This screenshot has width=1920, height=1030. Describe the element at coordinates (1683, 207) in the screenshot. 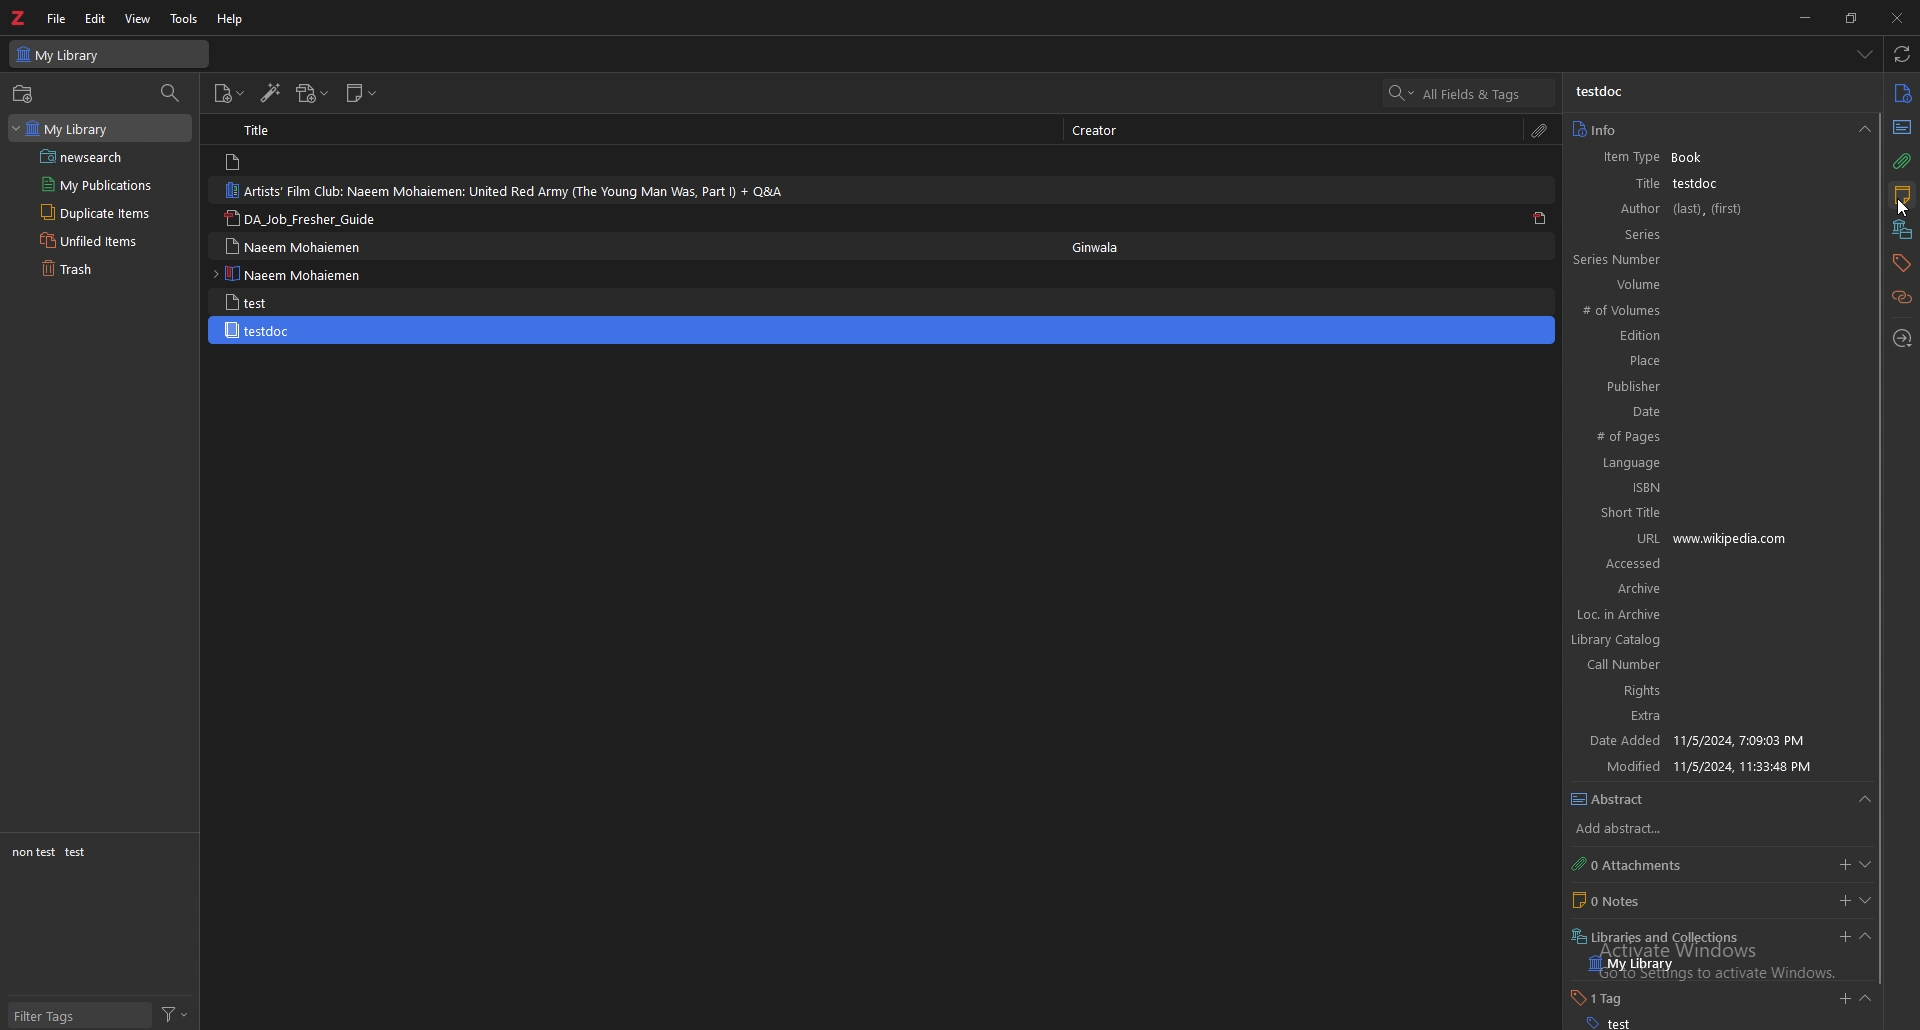

I see `author    (last), (first)` at that location.